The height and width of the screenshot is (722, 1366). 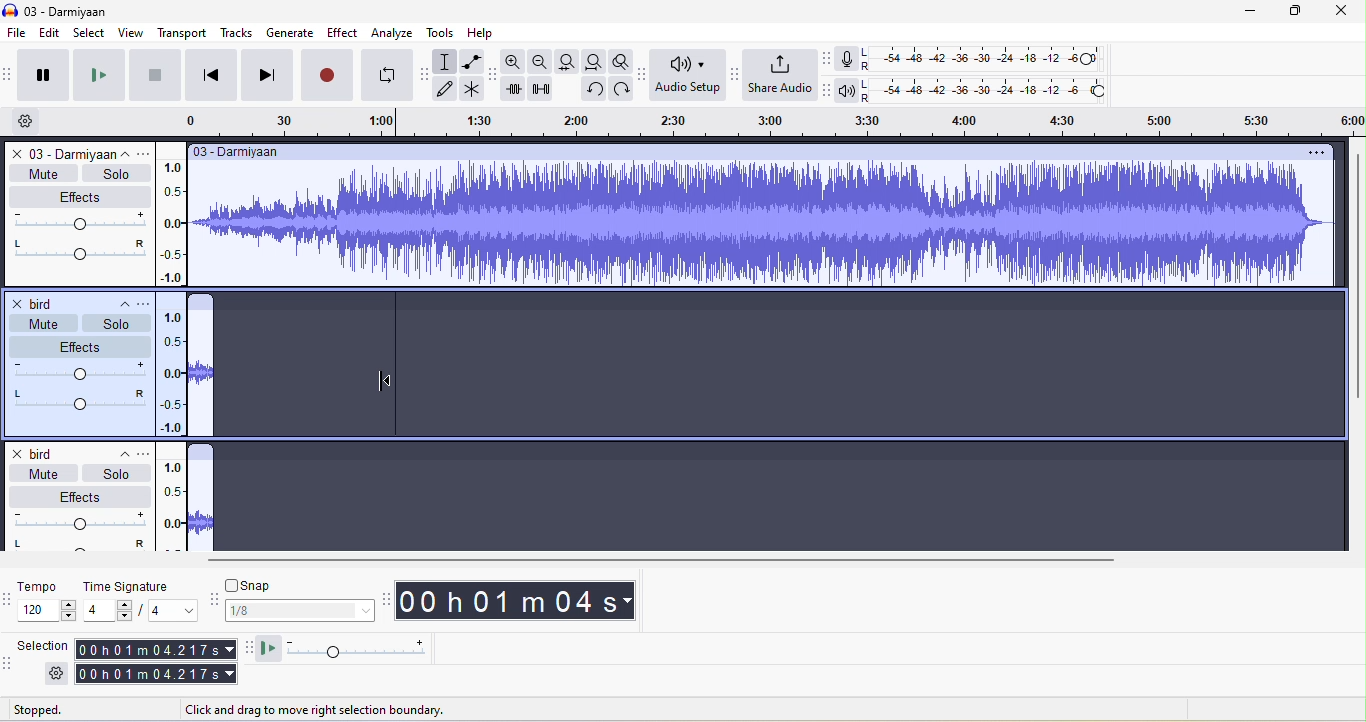 What do you see at coordinates (291, 31) in the screenshot?
I see `generate` at bounding box center [291, 31].